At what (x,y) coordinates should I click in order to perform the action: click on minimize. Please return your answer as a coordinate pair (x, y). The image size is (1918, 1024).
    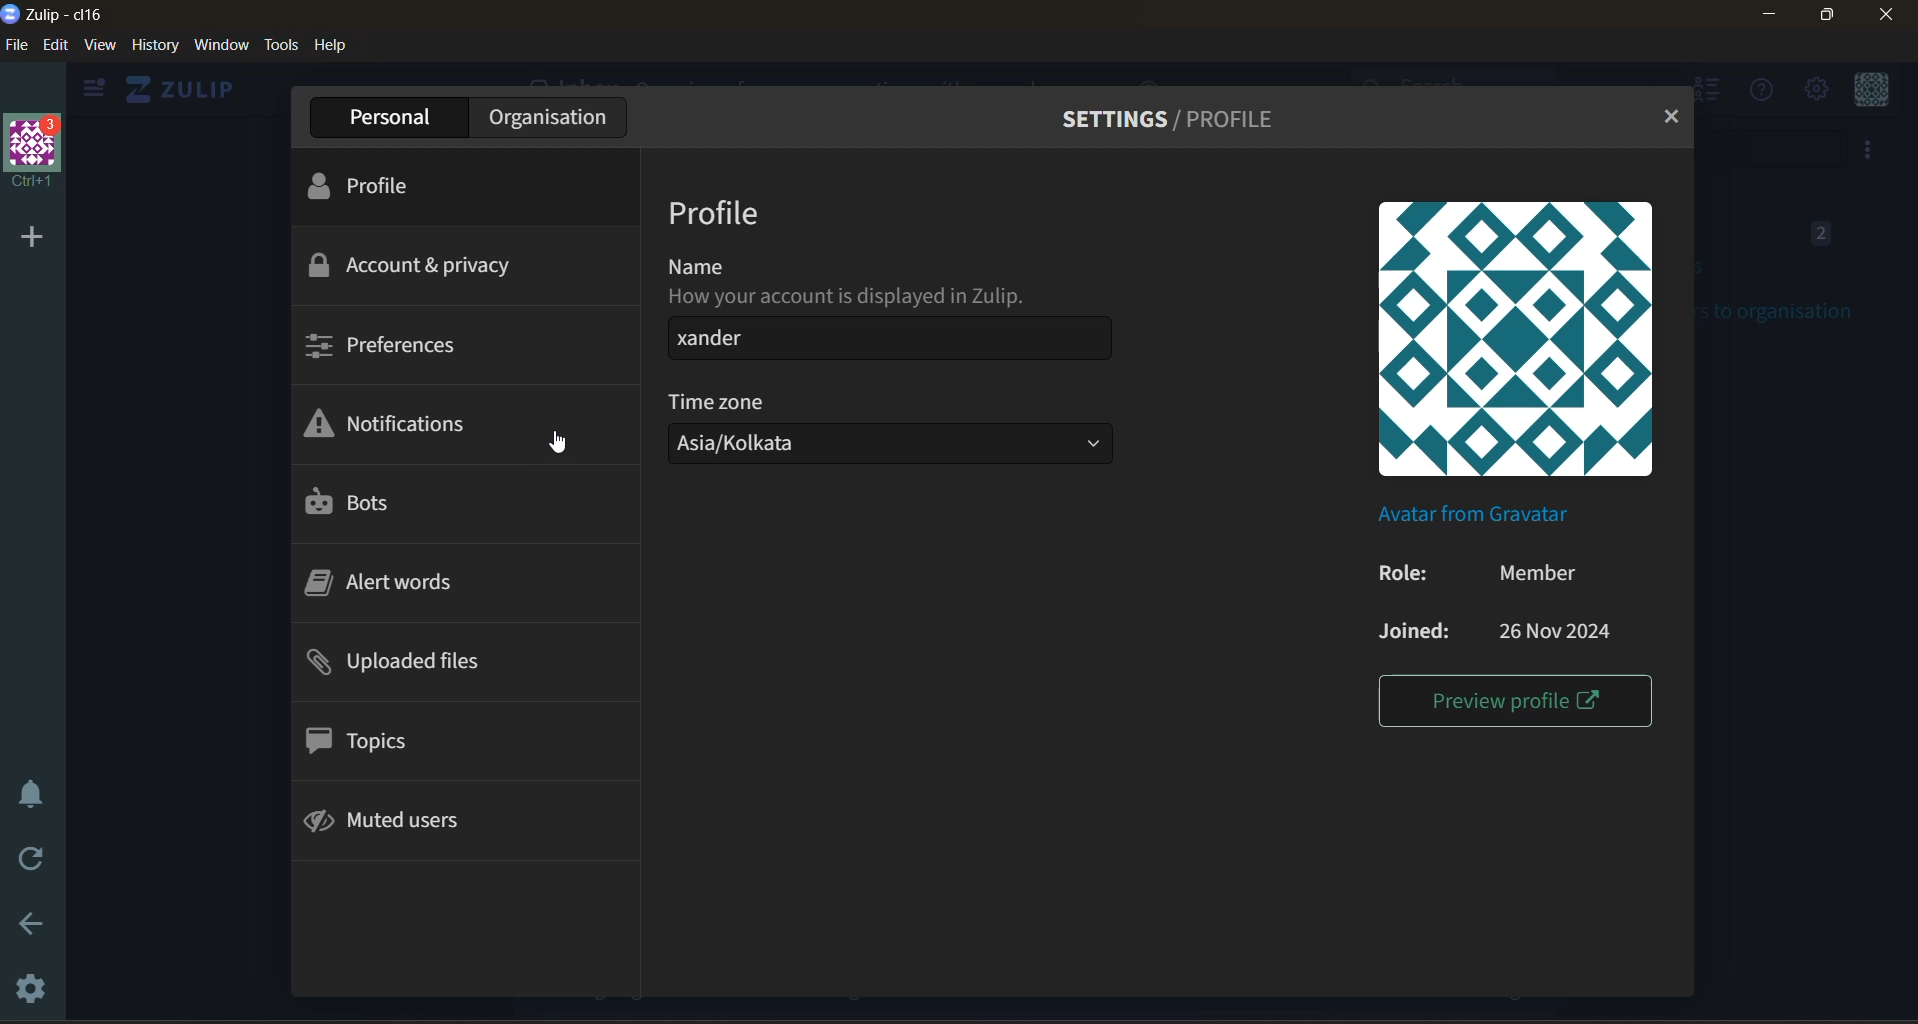
    Looking at the image, I should click on (1771, 14).